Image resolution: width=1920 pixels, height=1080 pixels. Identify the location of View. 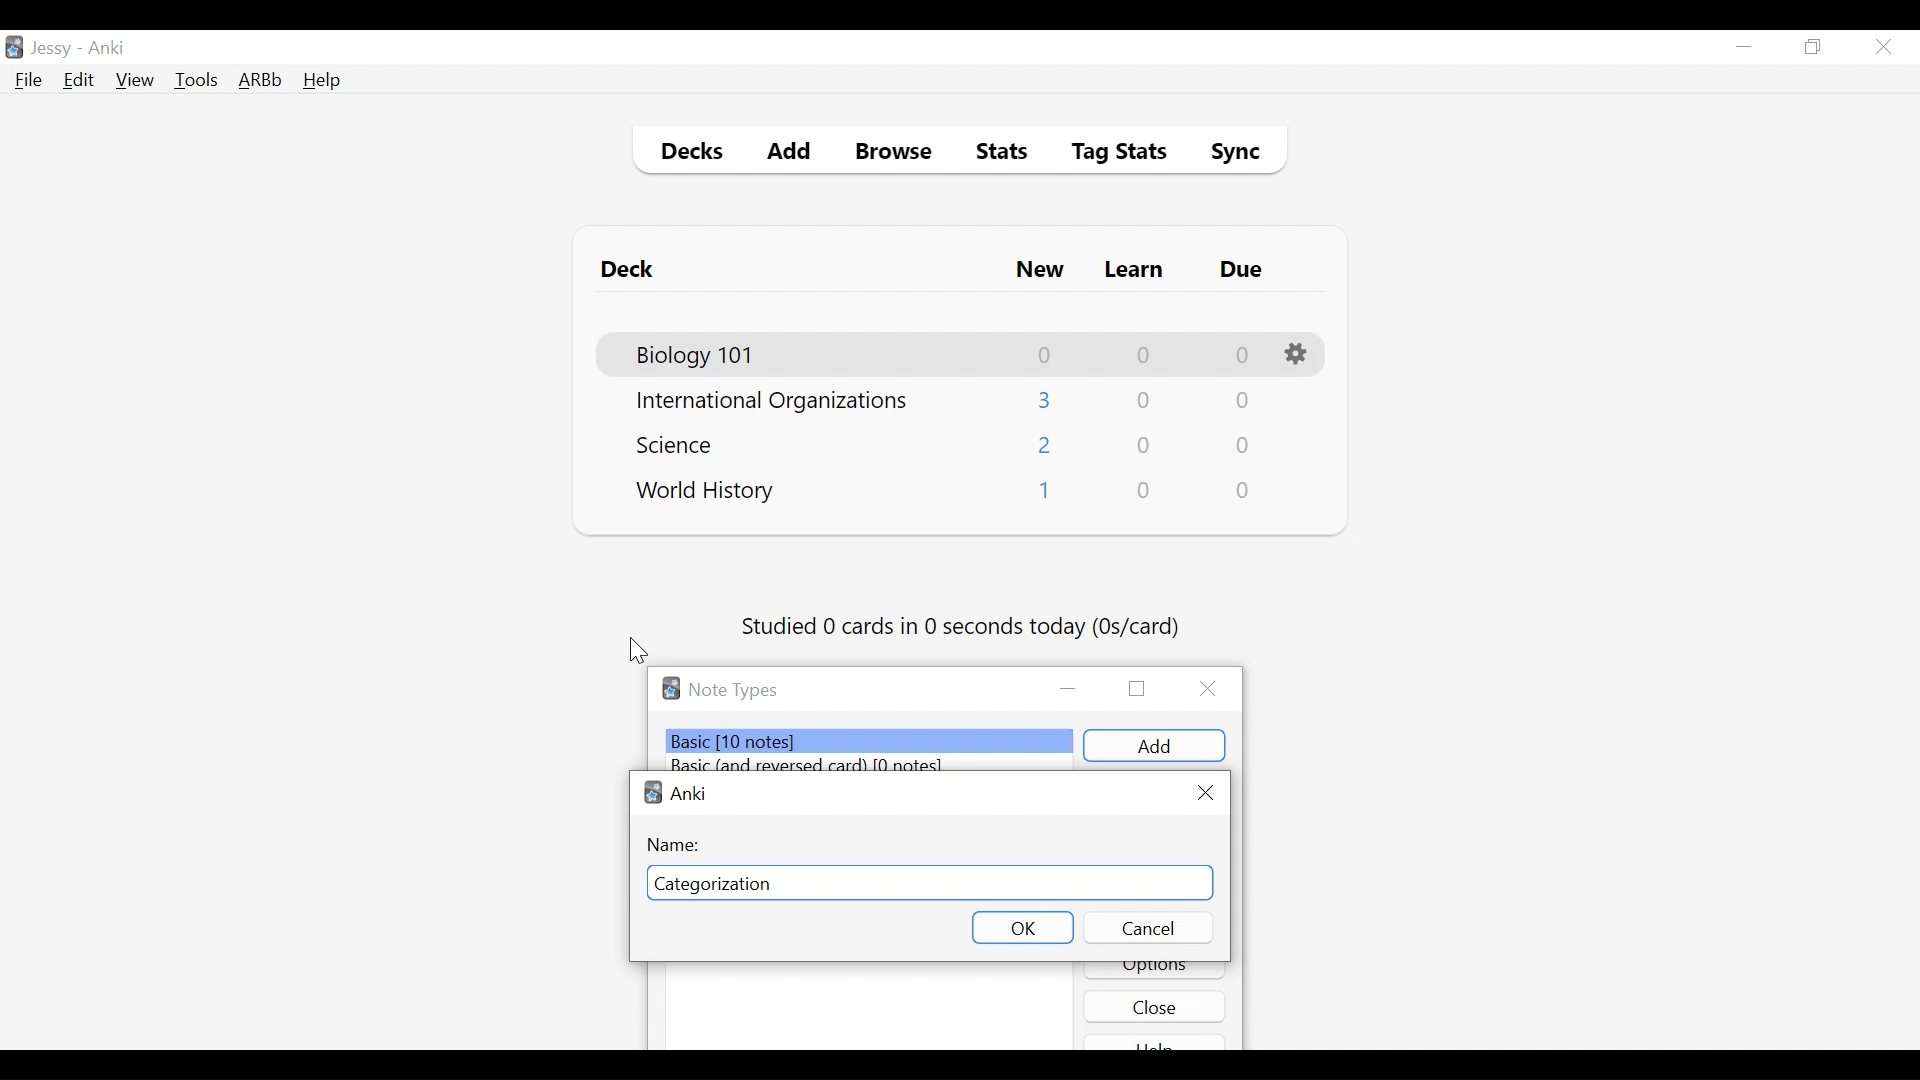
(136, 80).